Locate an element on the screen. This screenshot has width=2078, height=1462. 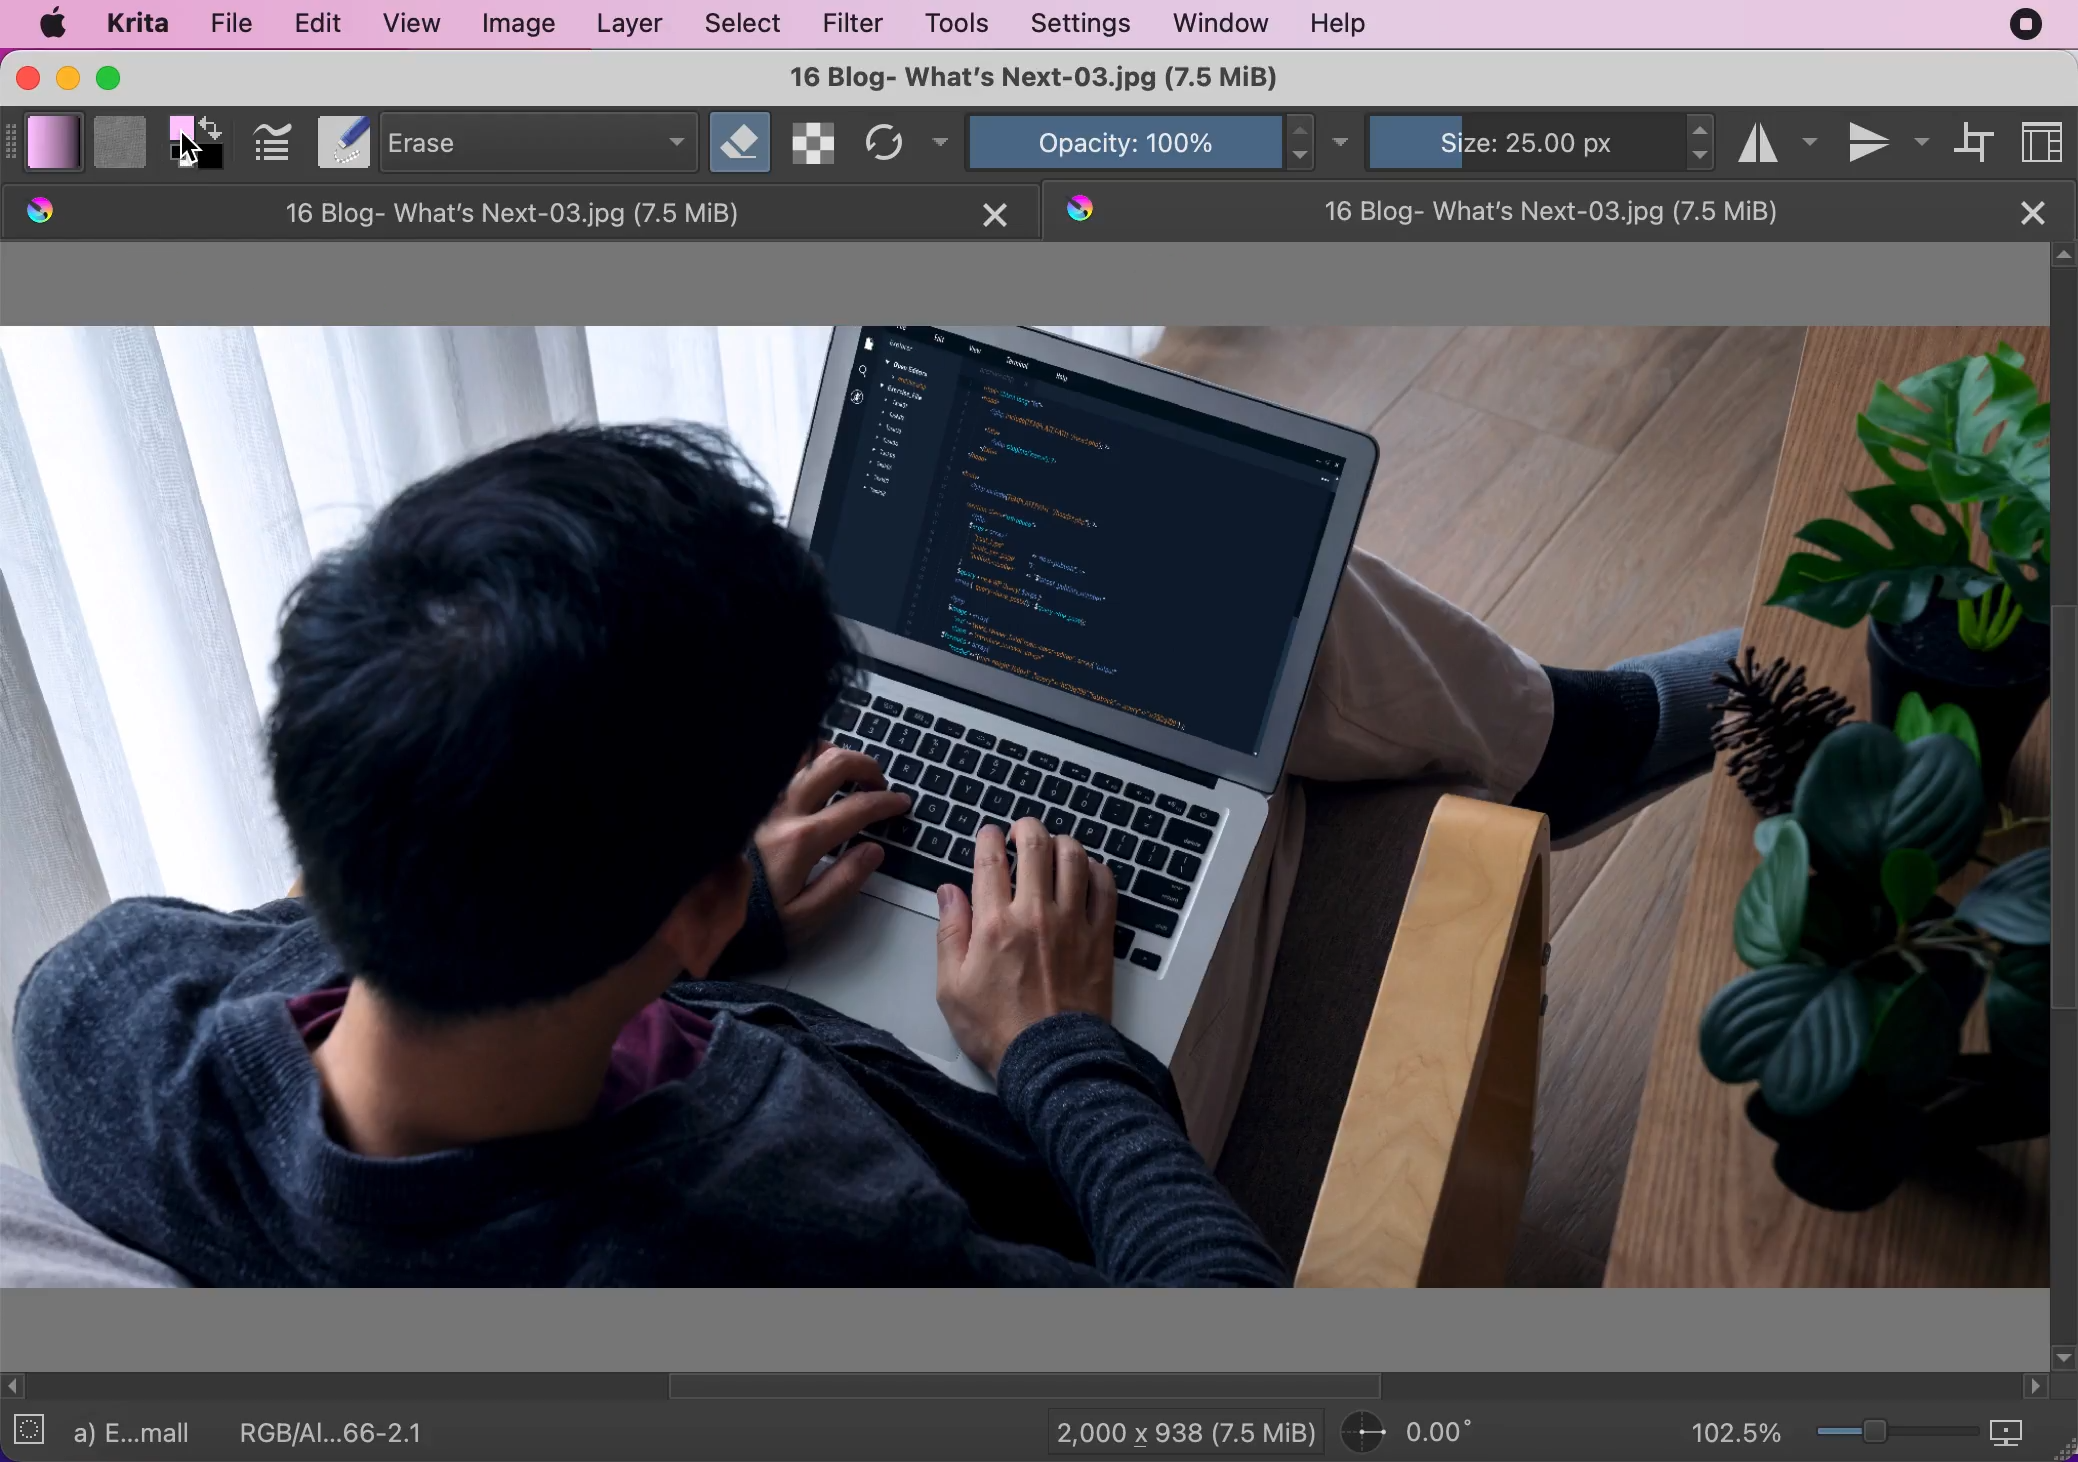
opacity: 100% is located at coordinates (1118, 141).